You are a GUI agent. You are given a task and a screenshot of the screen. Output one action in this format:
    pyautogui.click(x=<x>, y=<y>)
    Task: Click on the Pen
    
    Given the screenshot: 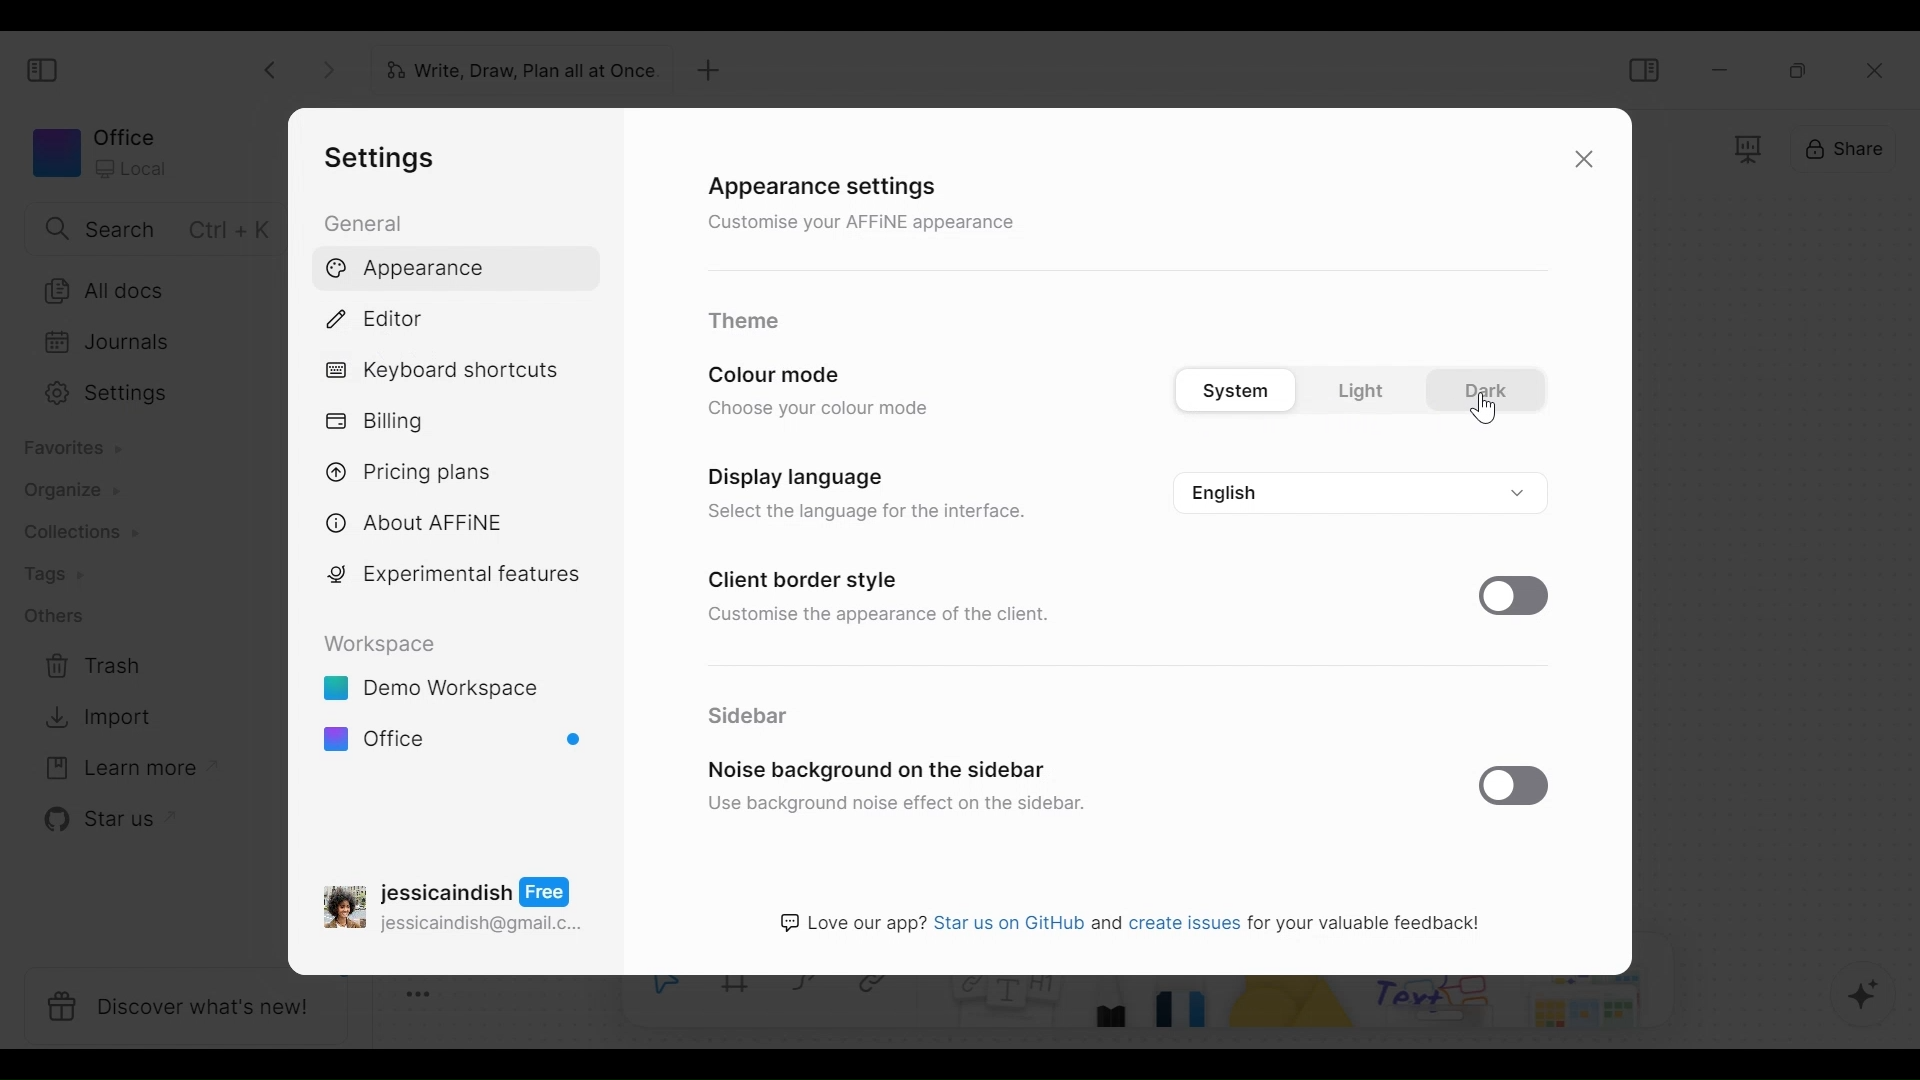 What is the action you would take?
    pyautogui.click(x=1111, y=1003)
    